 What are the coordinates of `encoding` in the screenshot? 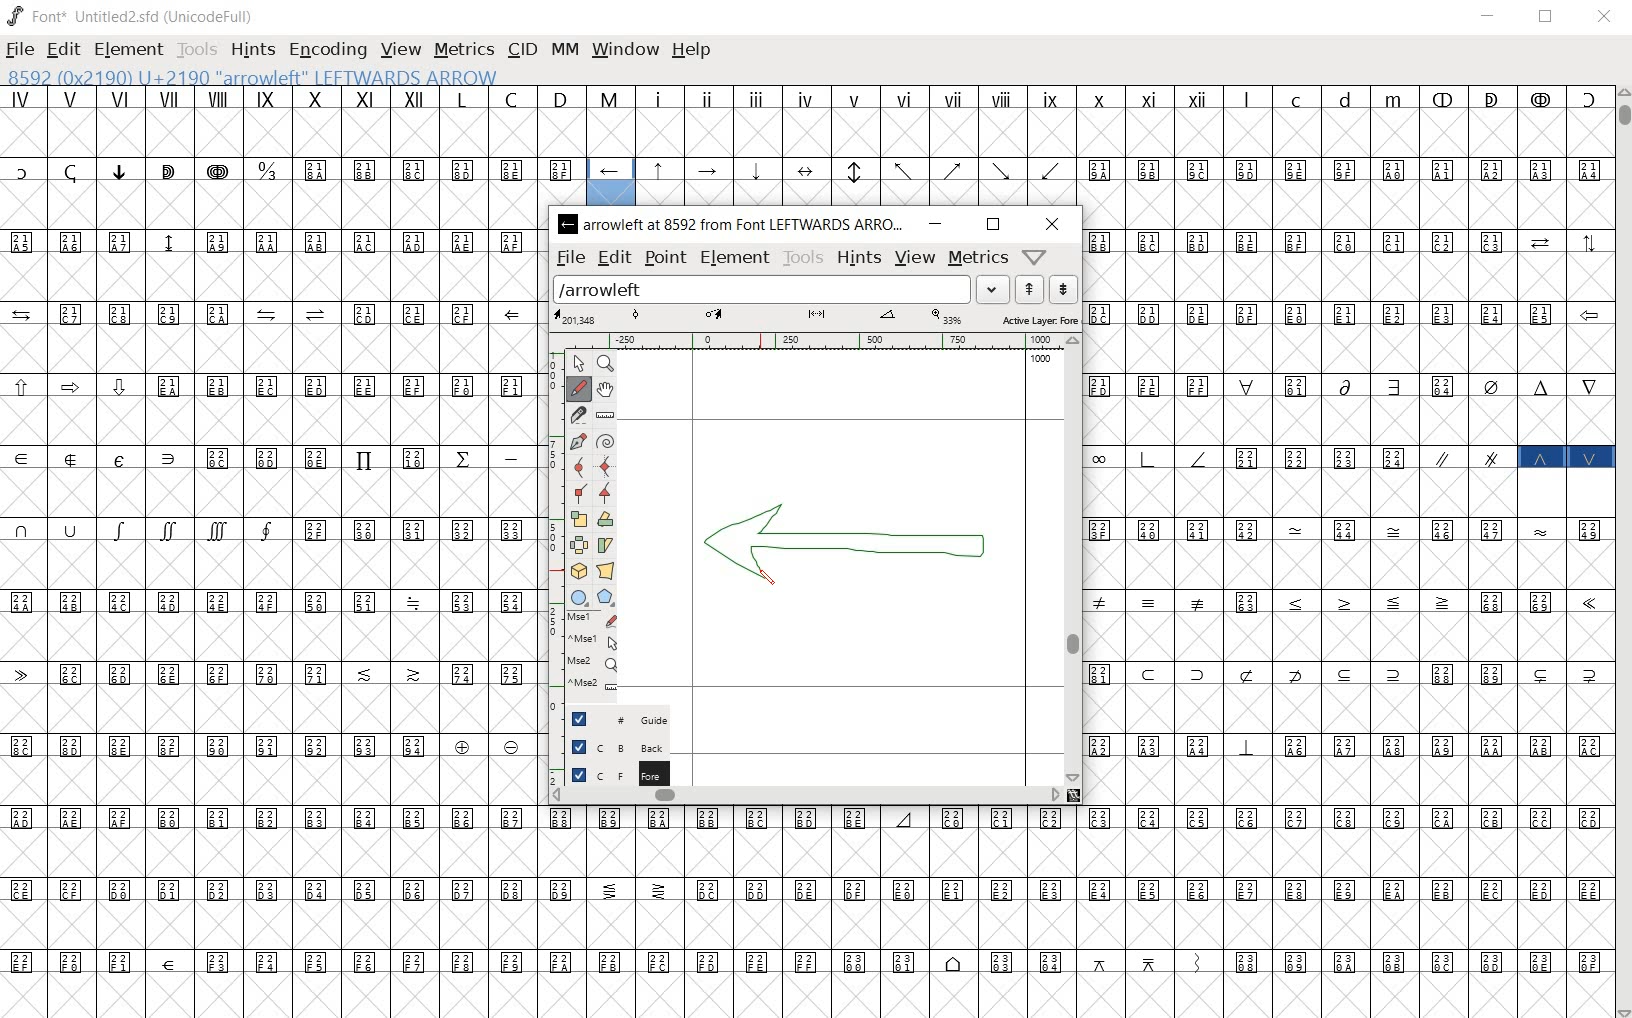 It's located at (329, 52).